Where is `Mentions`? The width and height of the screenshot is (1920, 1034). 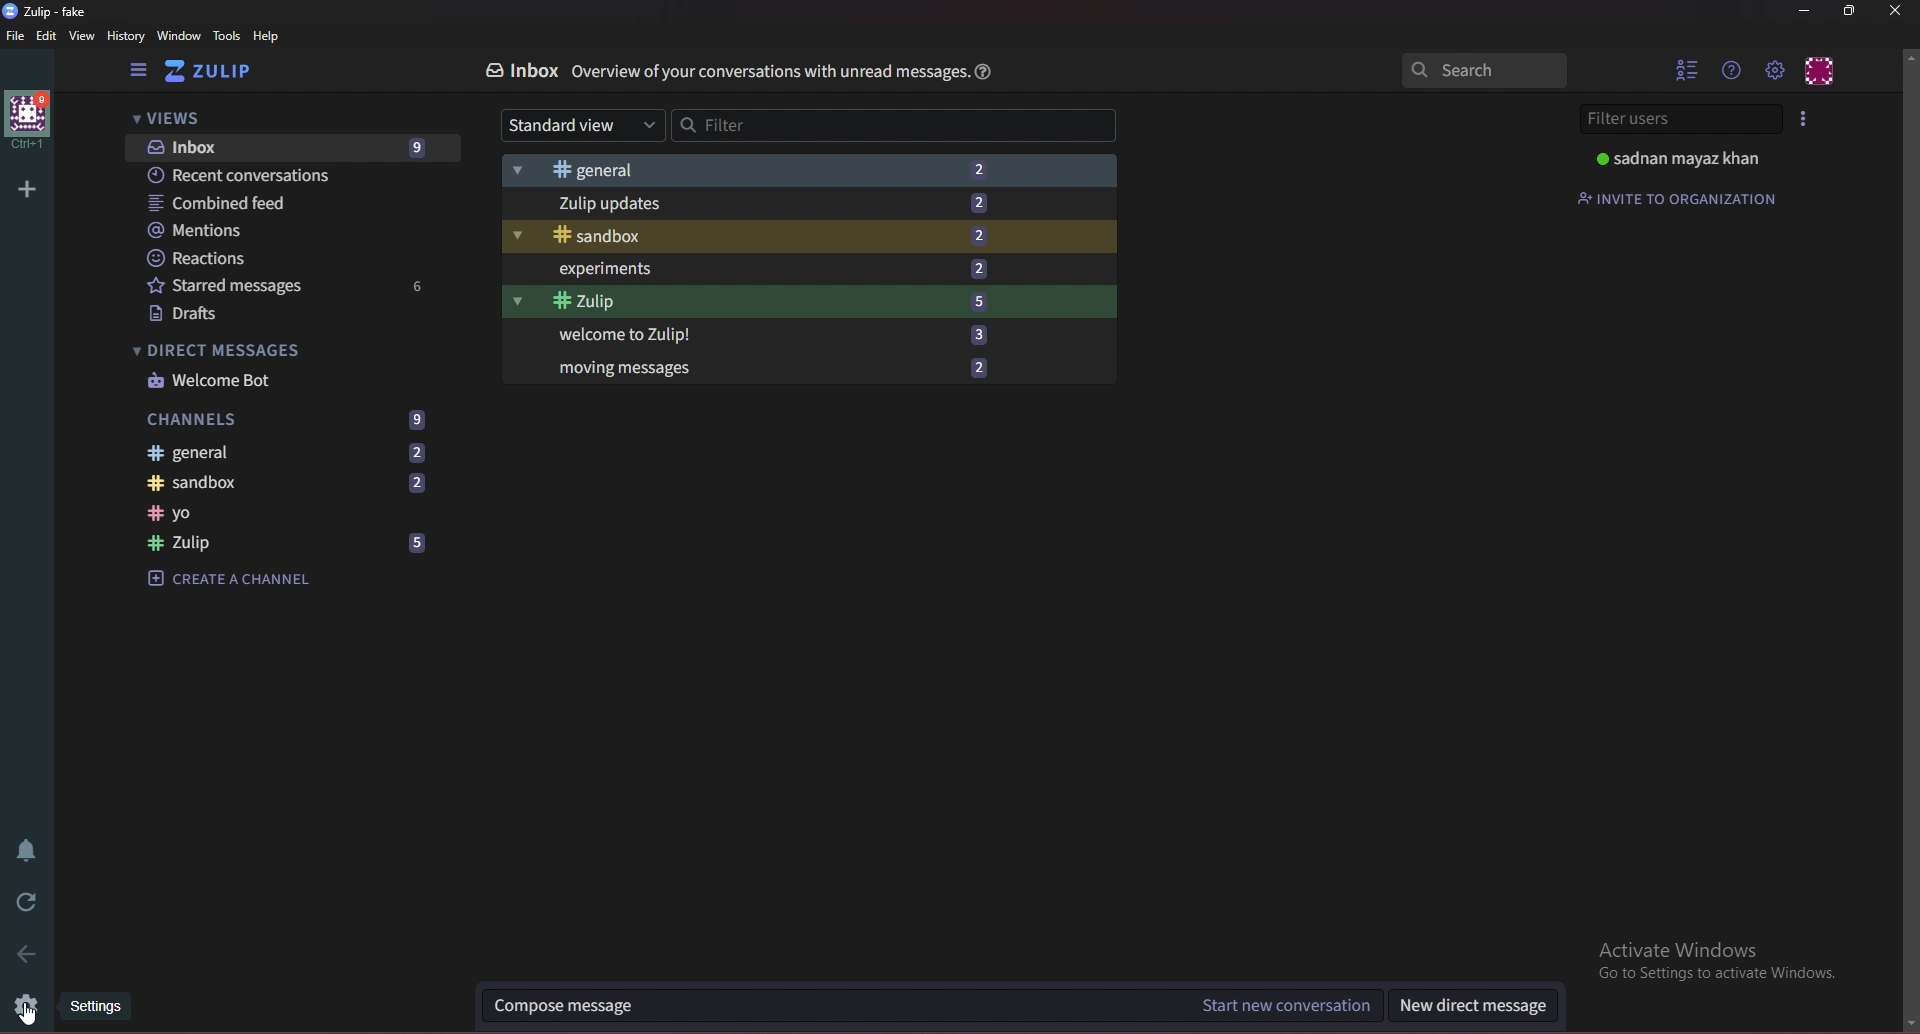
Mentions is located at coordinates (262, 230).